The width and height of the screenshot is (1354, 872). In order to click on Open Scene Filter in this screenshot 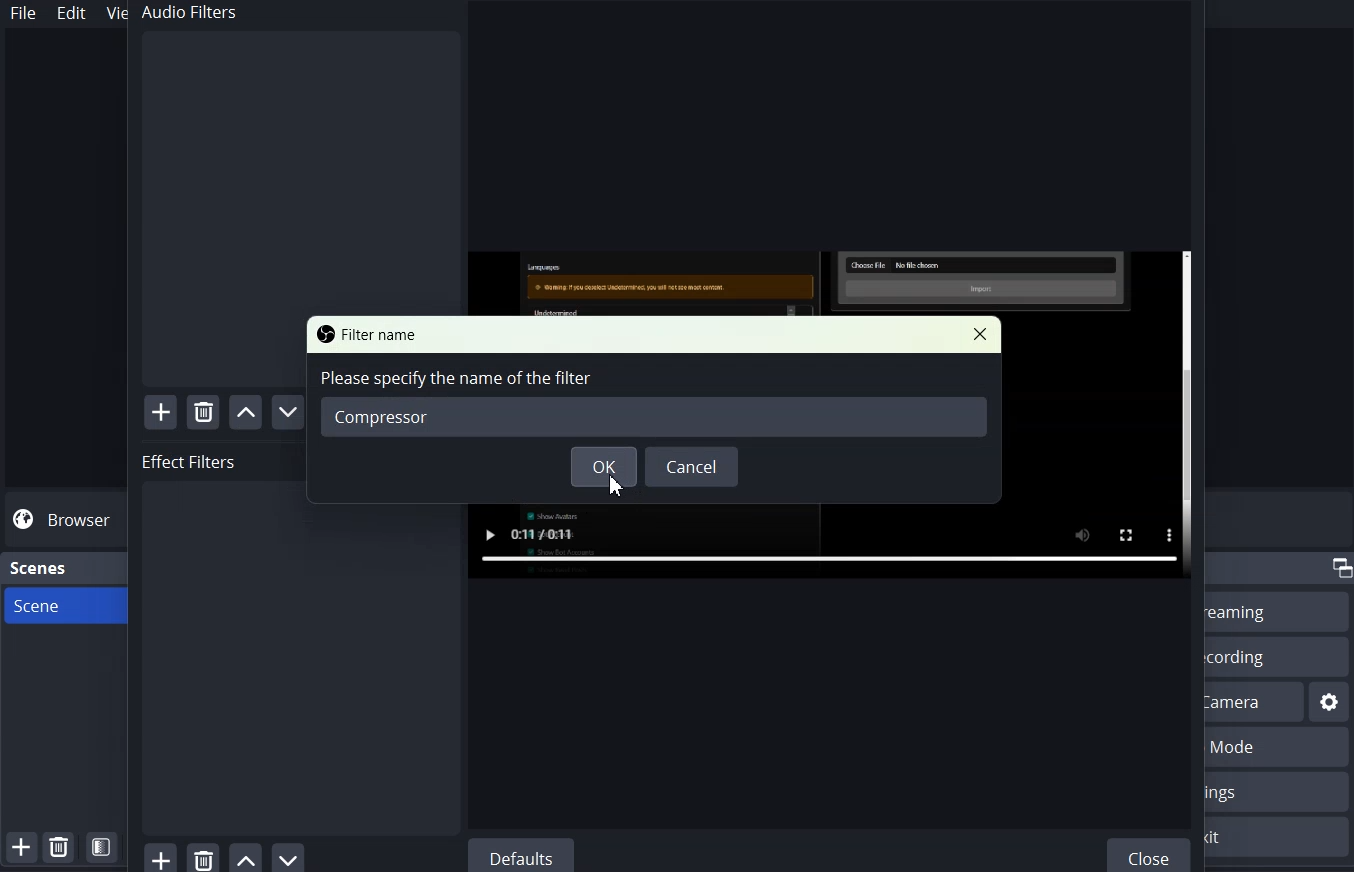, I will do `click(101, 847)`.